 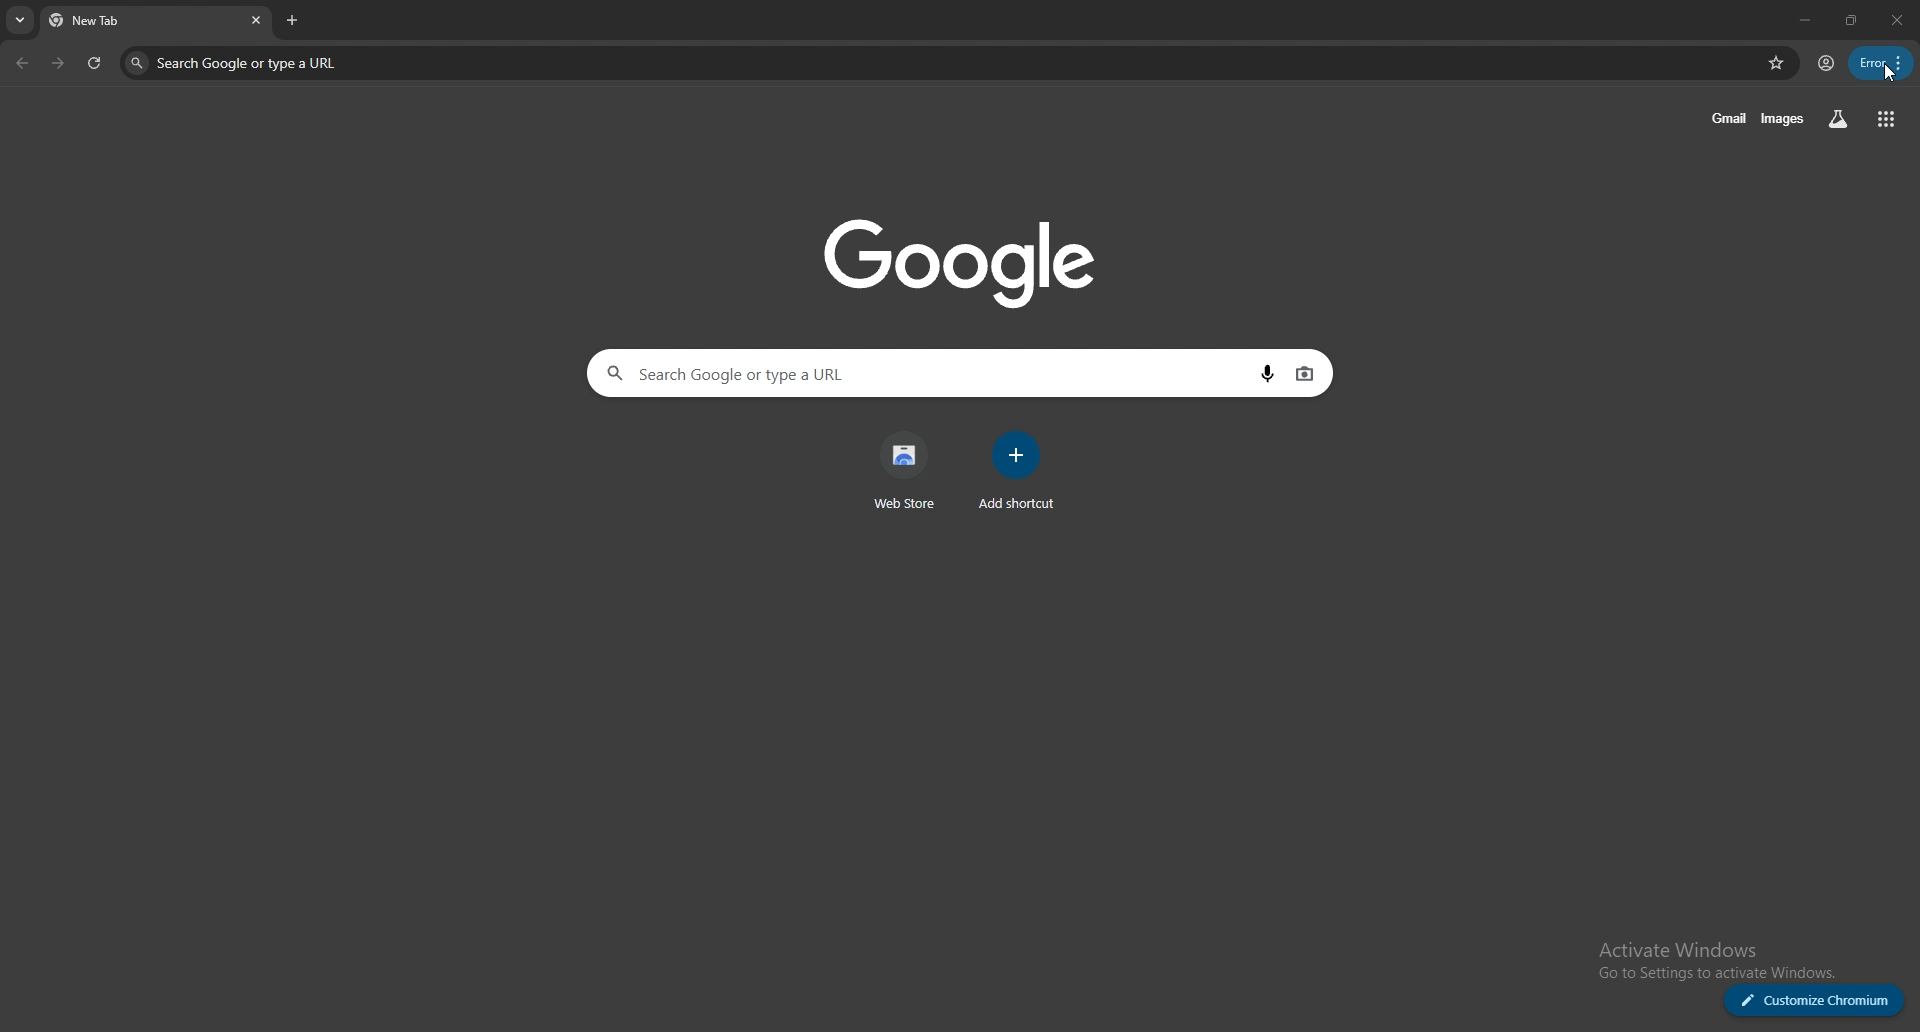 I want to click on refresh, so click(x=94, y=63).